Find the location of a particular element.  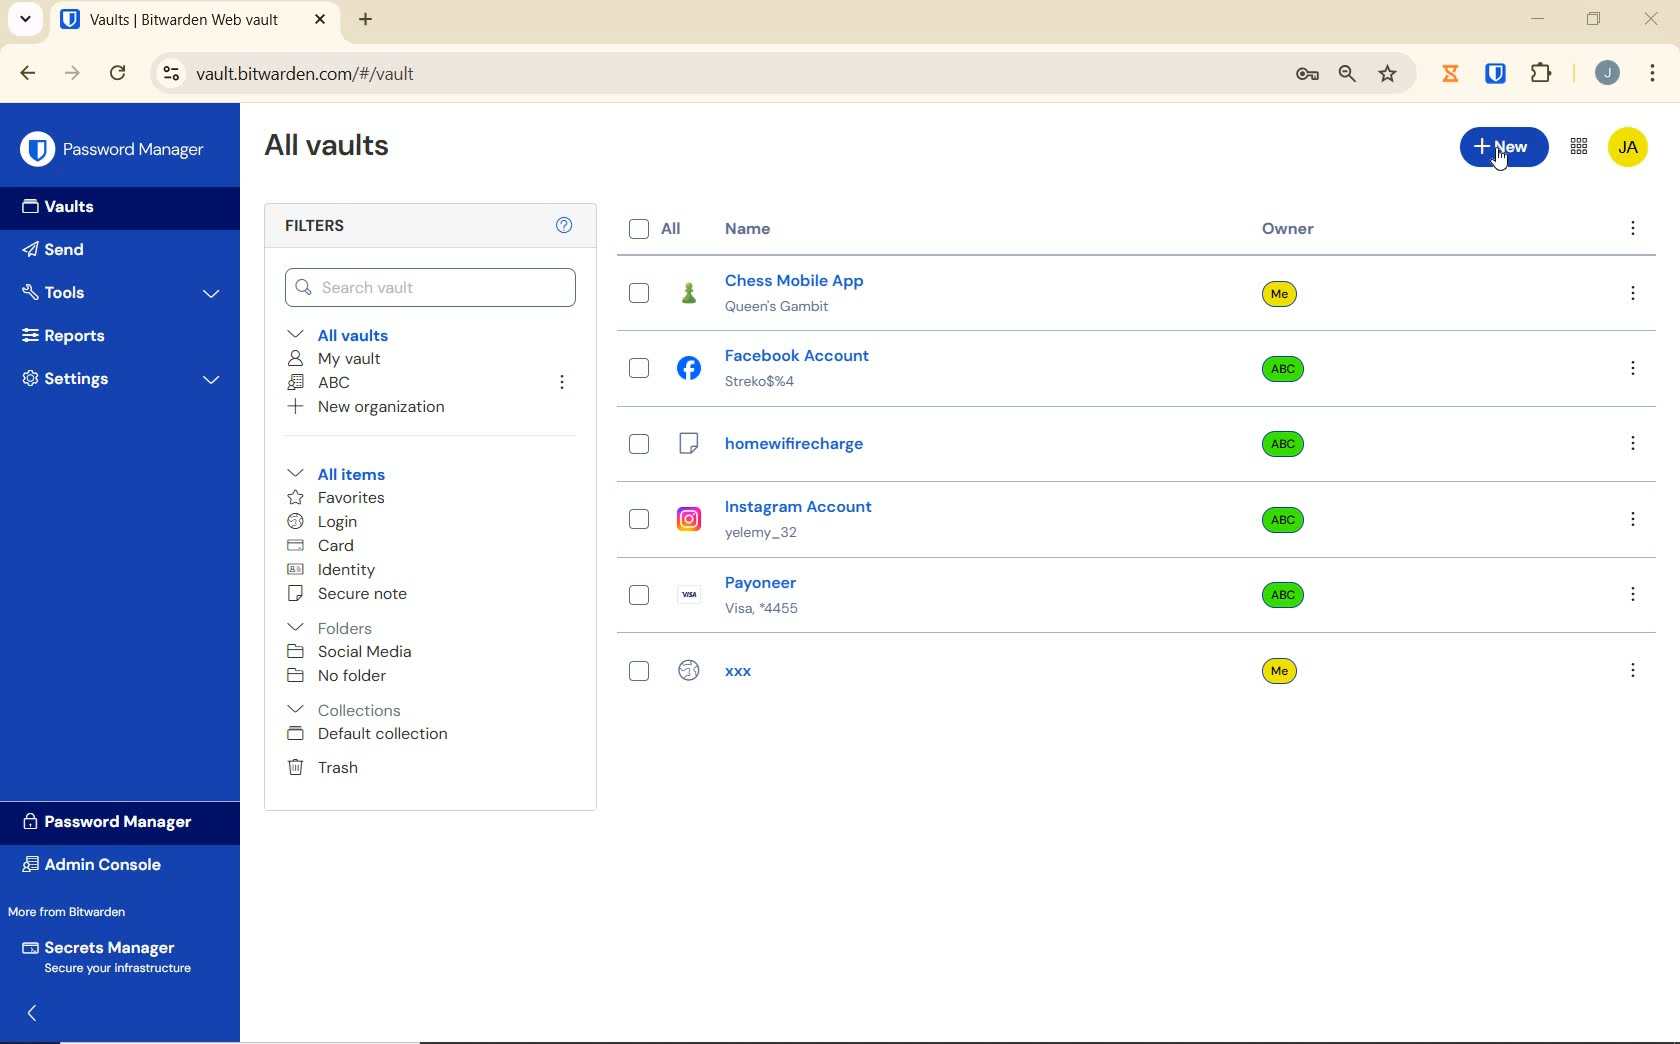

select entry is located at coordinates (640, 292).